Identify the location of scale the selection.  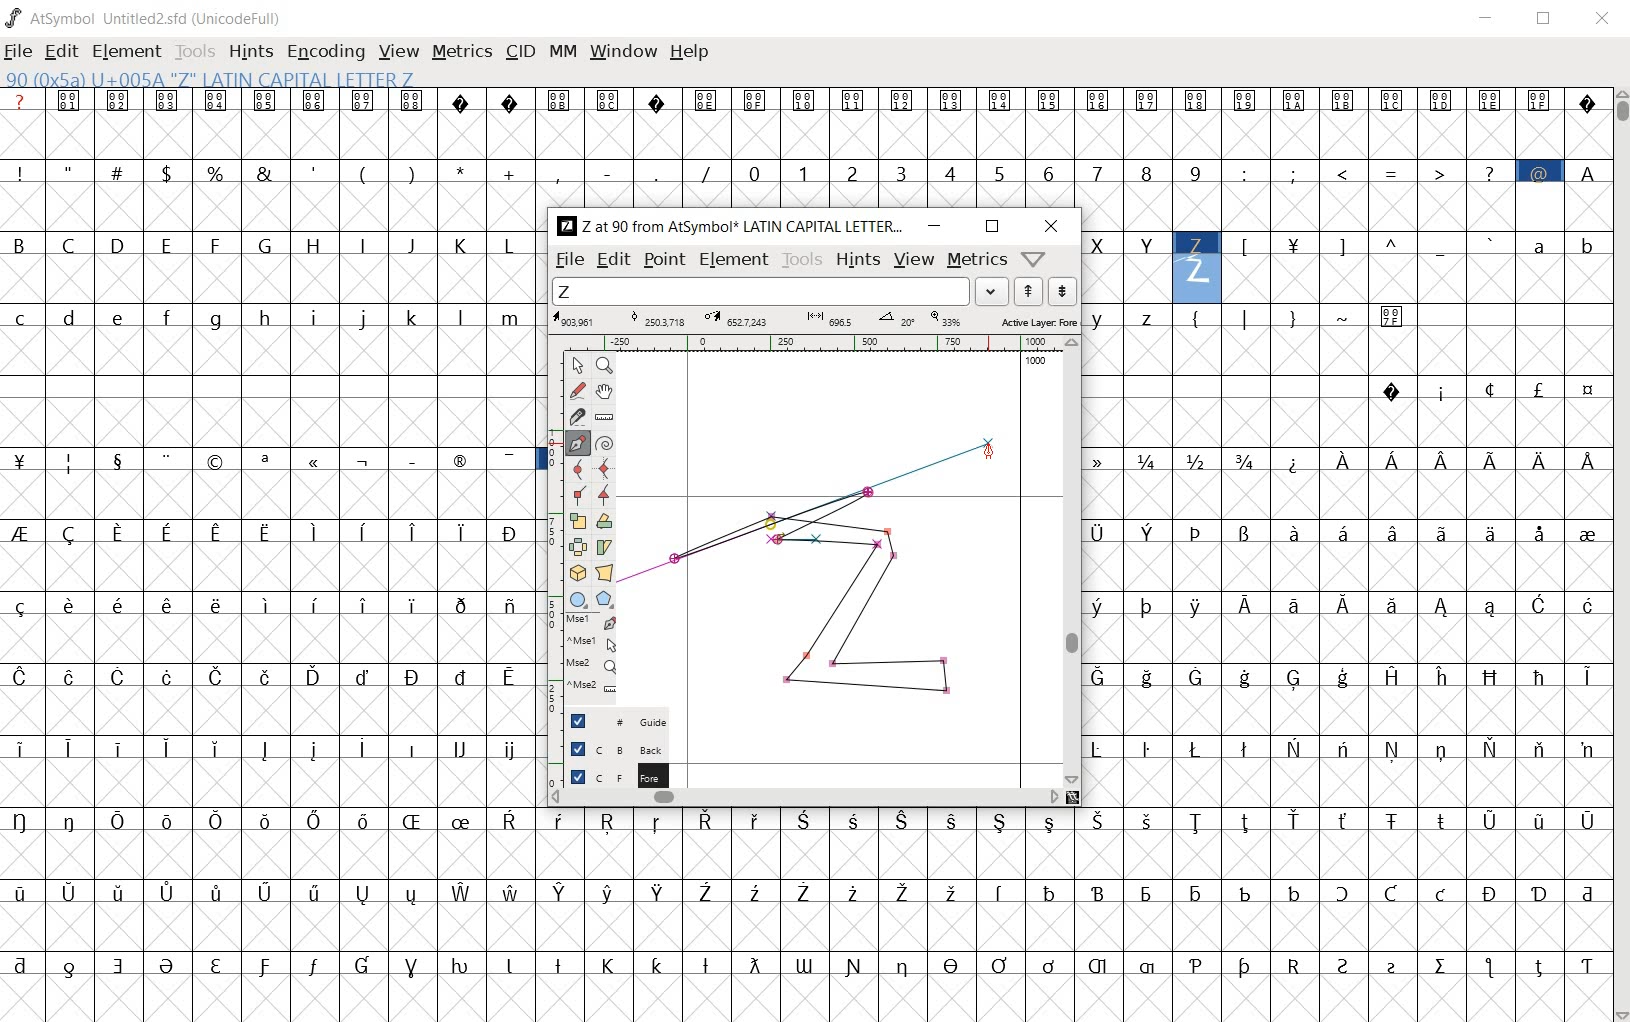
(576, 522).